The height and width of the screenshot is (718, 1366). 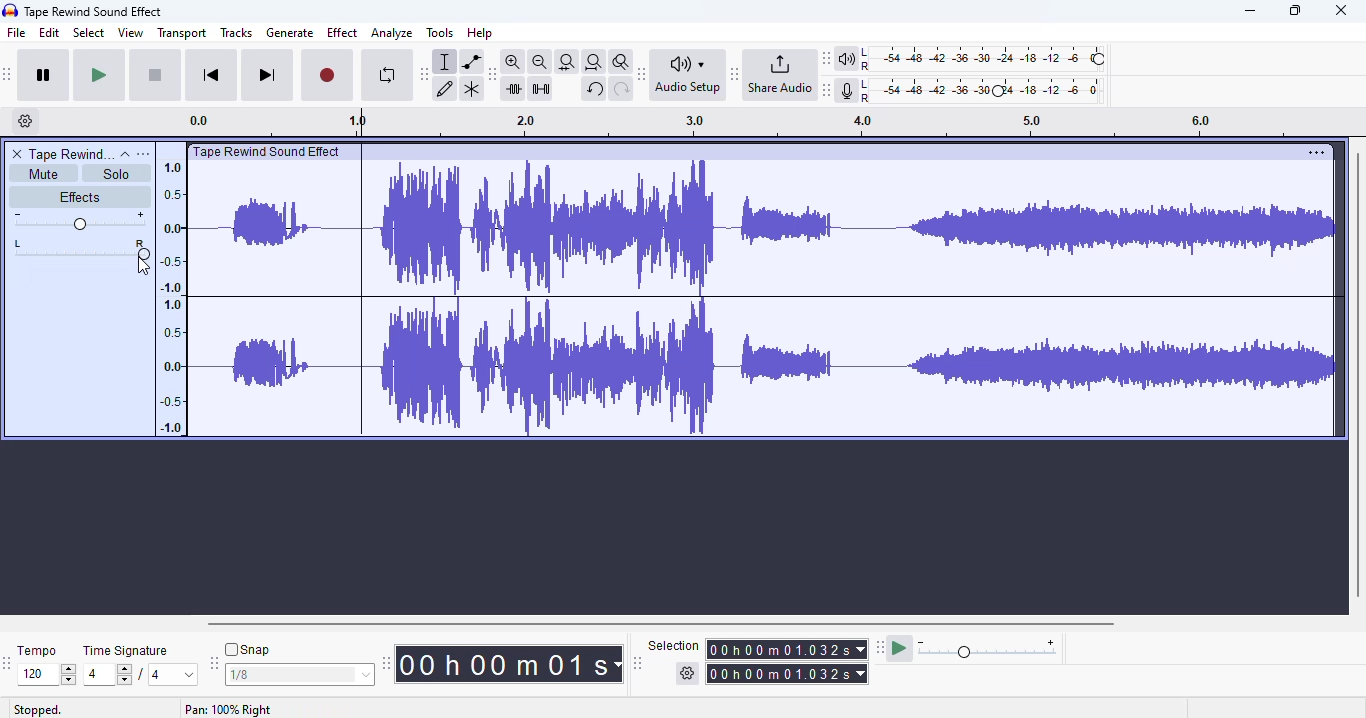 I want to click on analyze, so click(x=392, y=33).